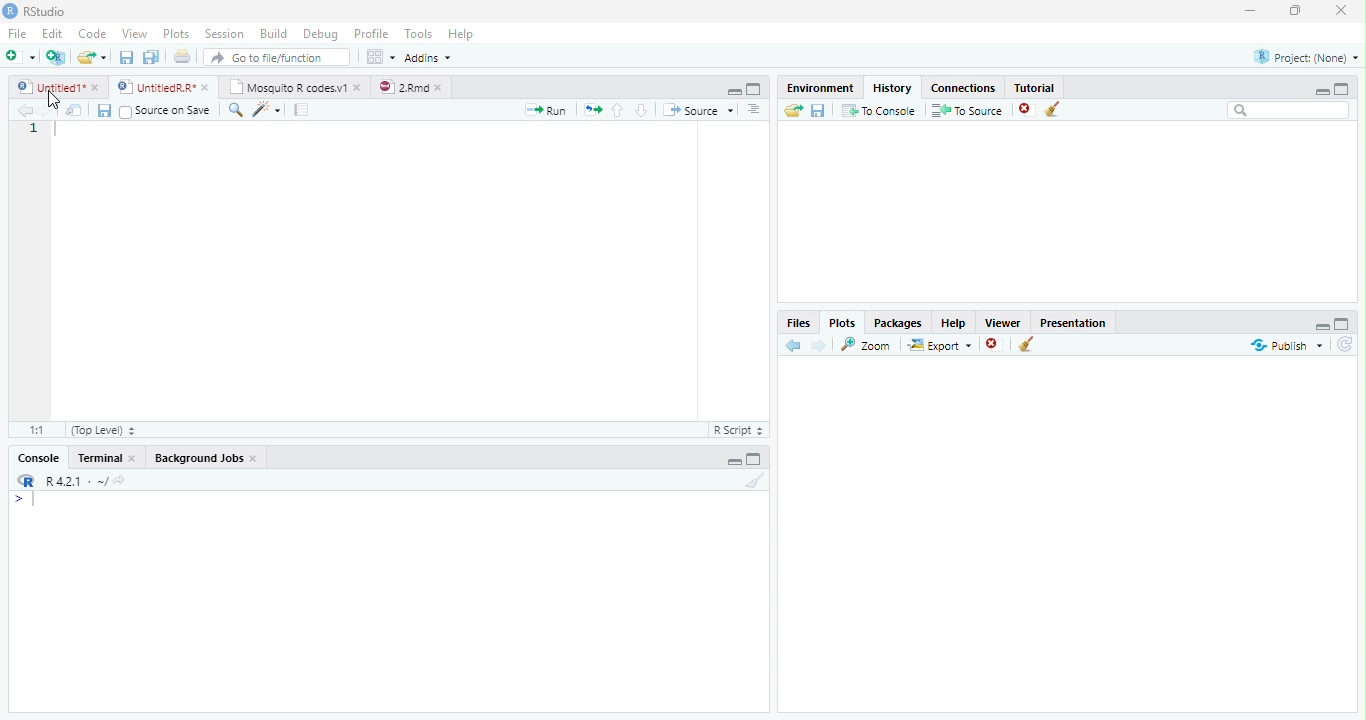 The height and width of the screenshot is (720, 1366). I want to click on Tutorial, so click(1034, 86).